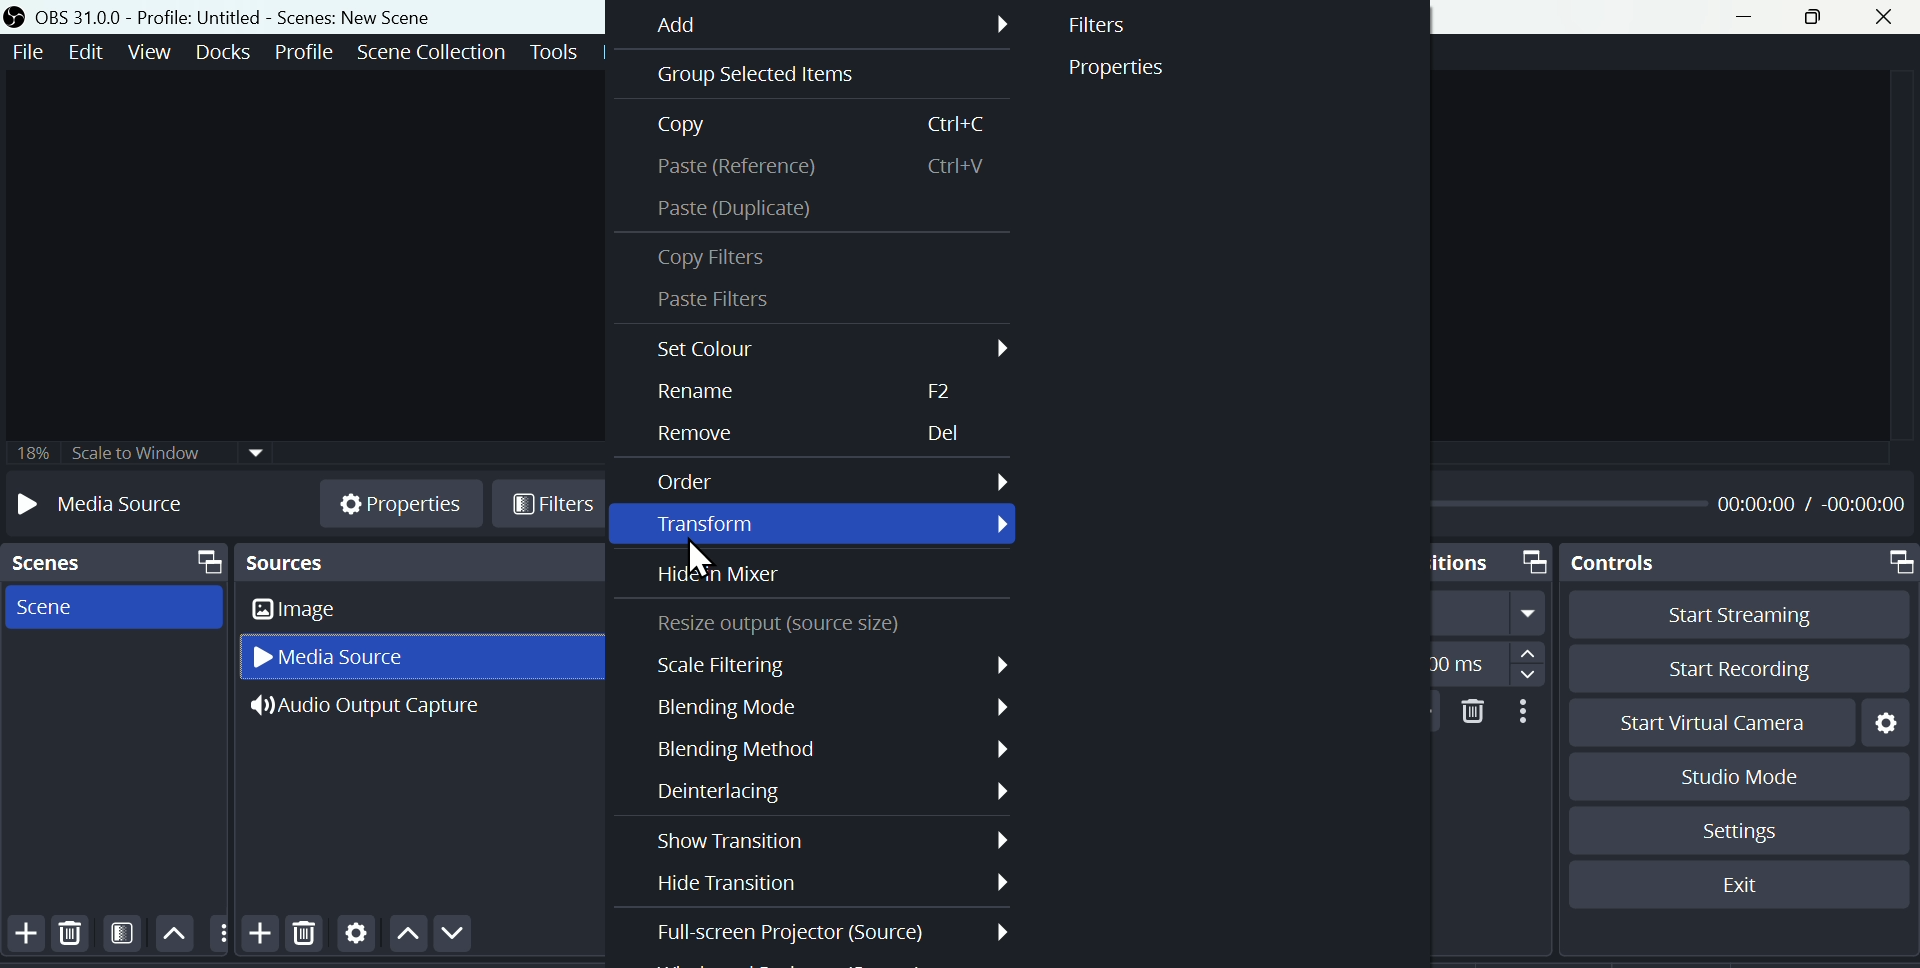 The width and height of the screenshot is (1920, 968). What do you see at coordinates (1701, 722) in the screenshot?
I see `start virtual camera` at bounding box center [1701, 722].